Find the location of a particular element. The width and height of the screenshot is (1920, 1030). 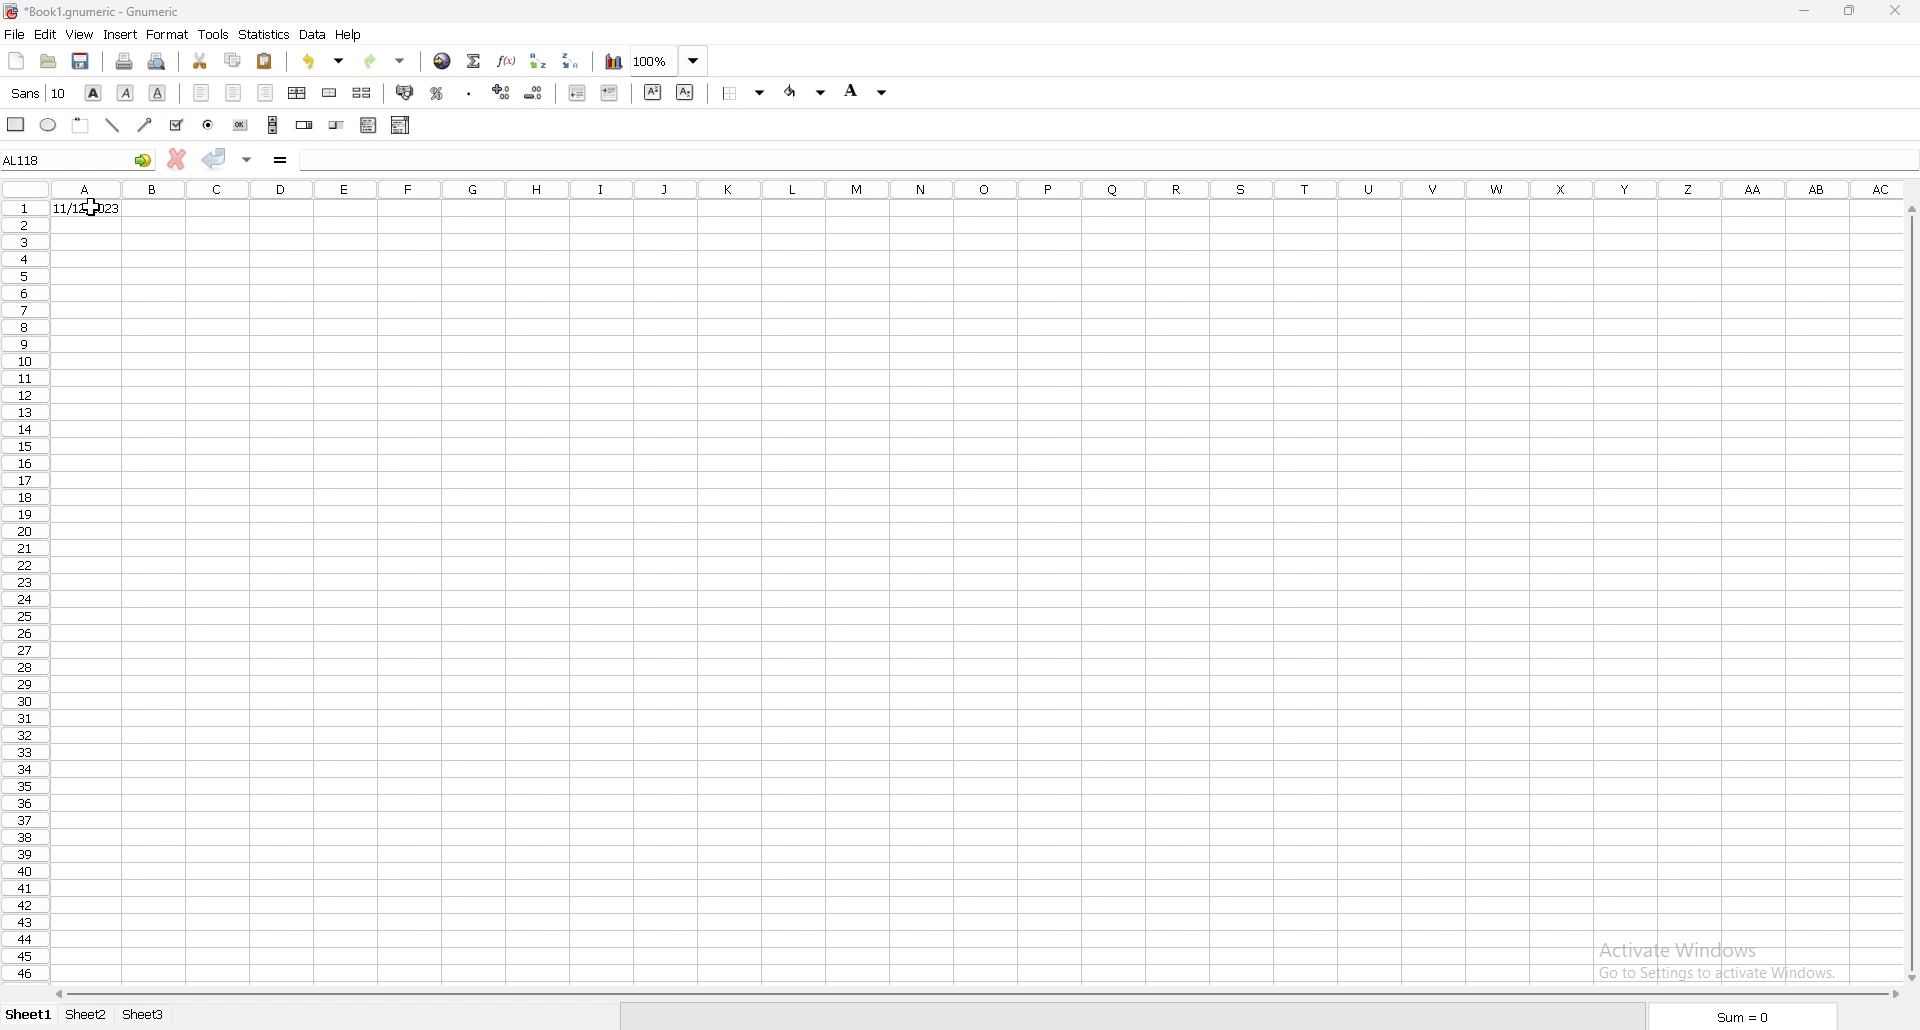

undo is located at coordinates (324, 61).